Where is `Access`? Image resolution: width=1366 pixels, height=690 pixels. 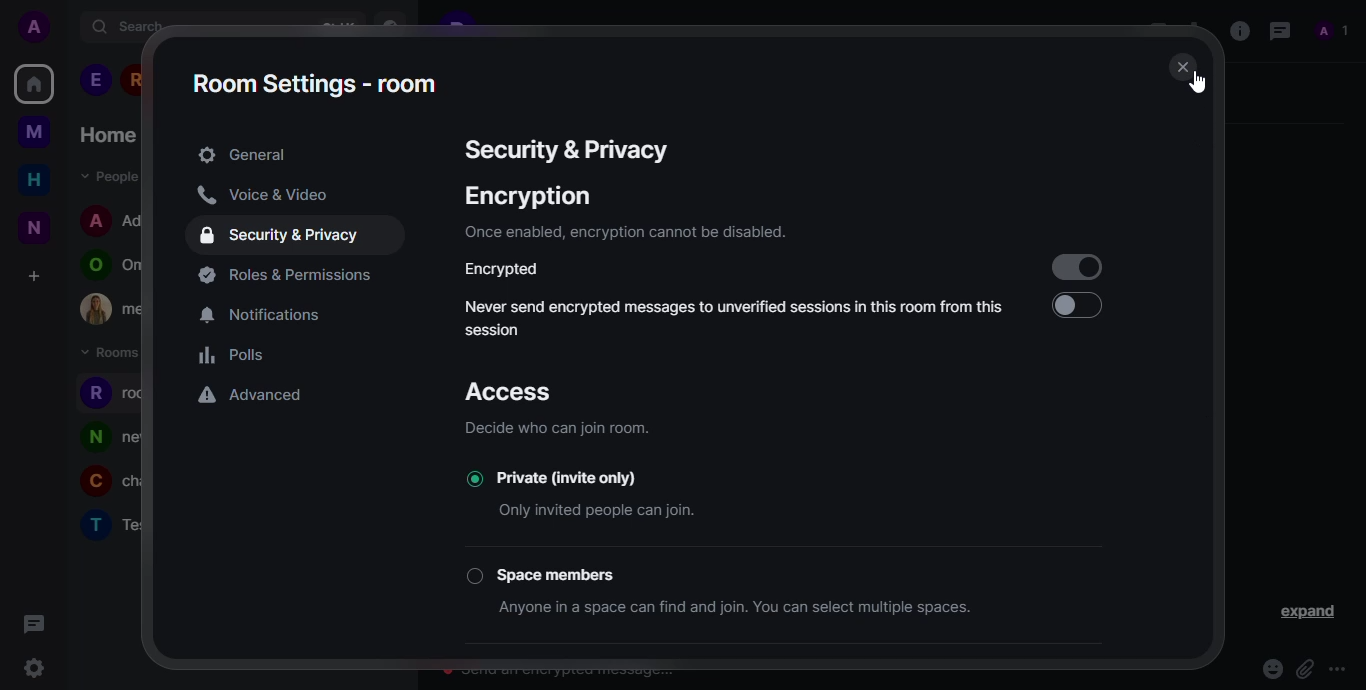
Access is located at coordinates (513, 391).